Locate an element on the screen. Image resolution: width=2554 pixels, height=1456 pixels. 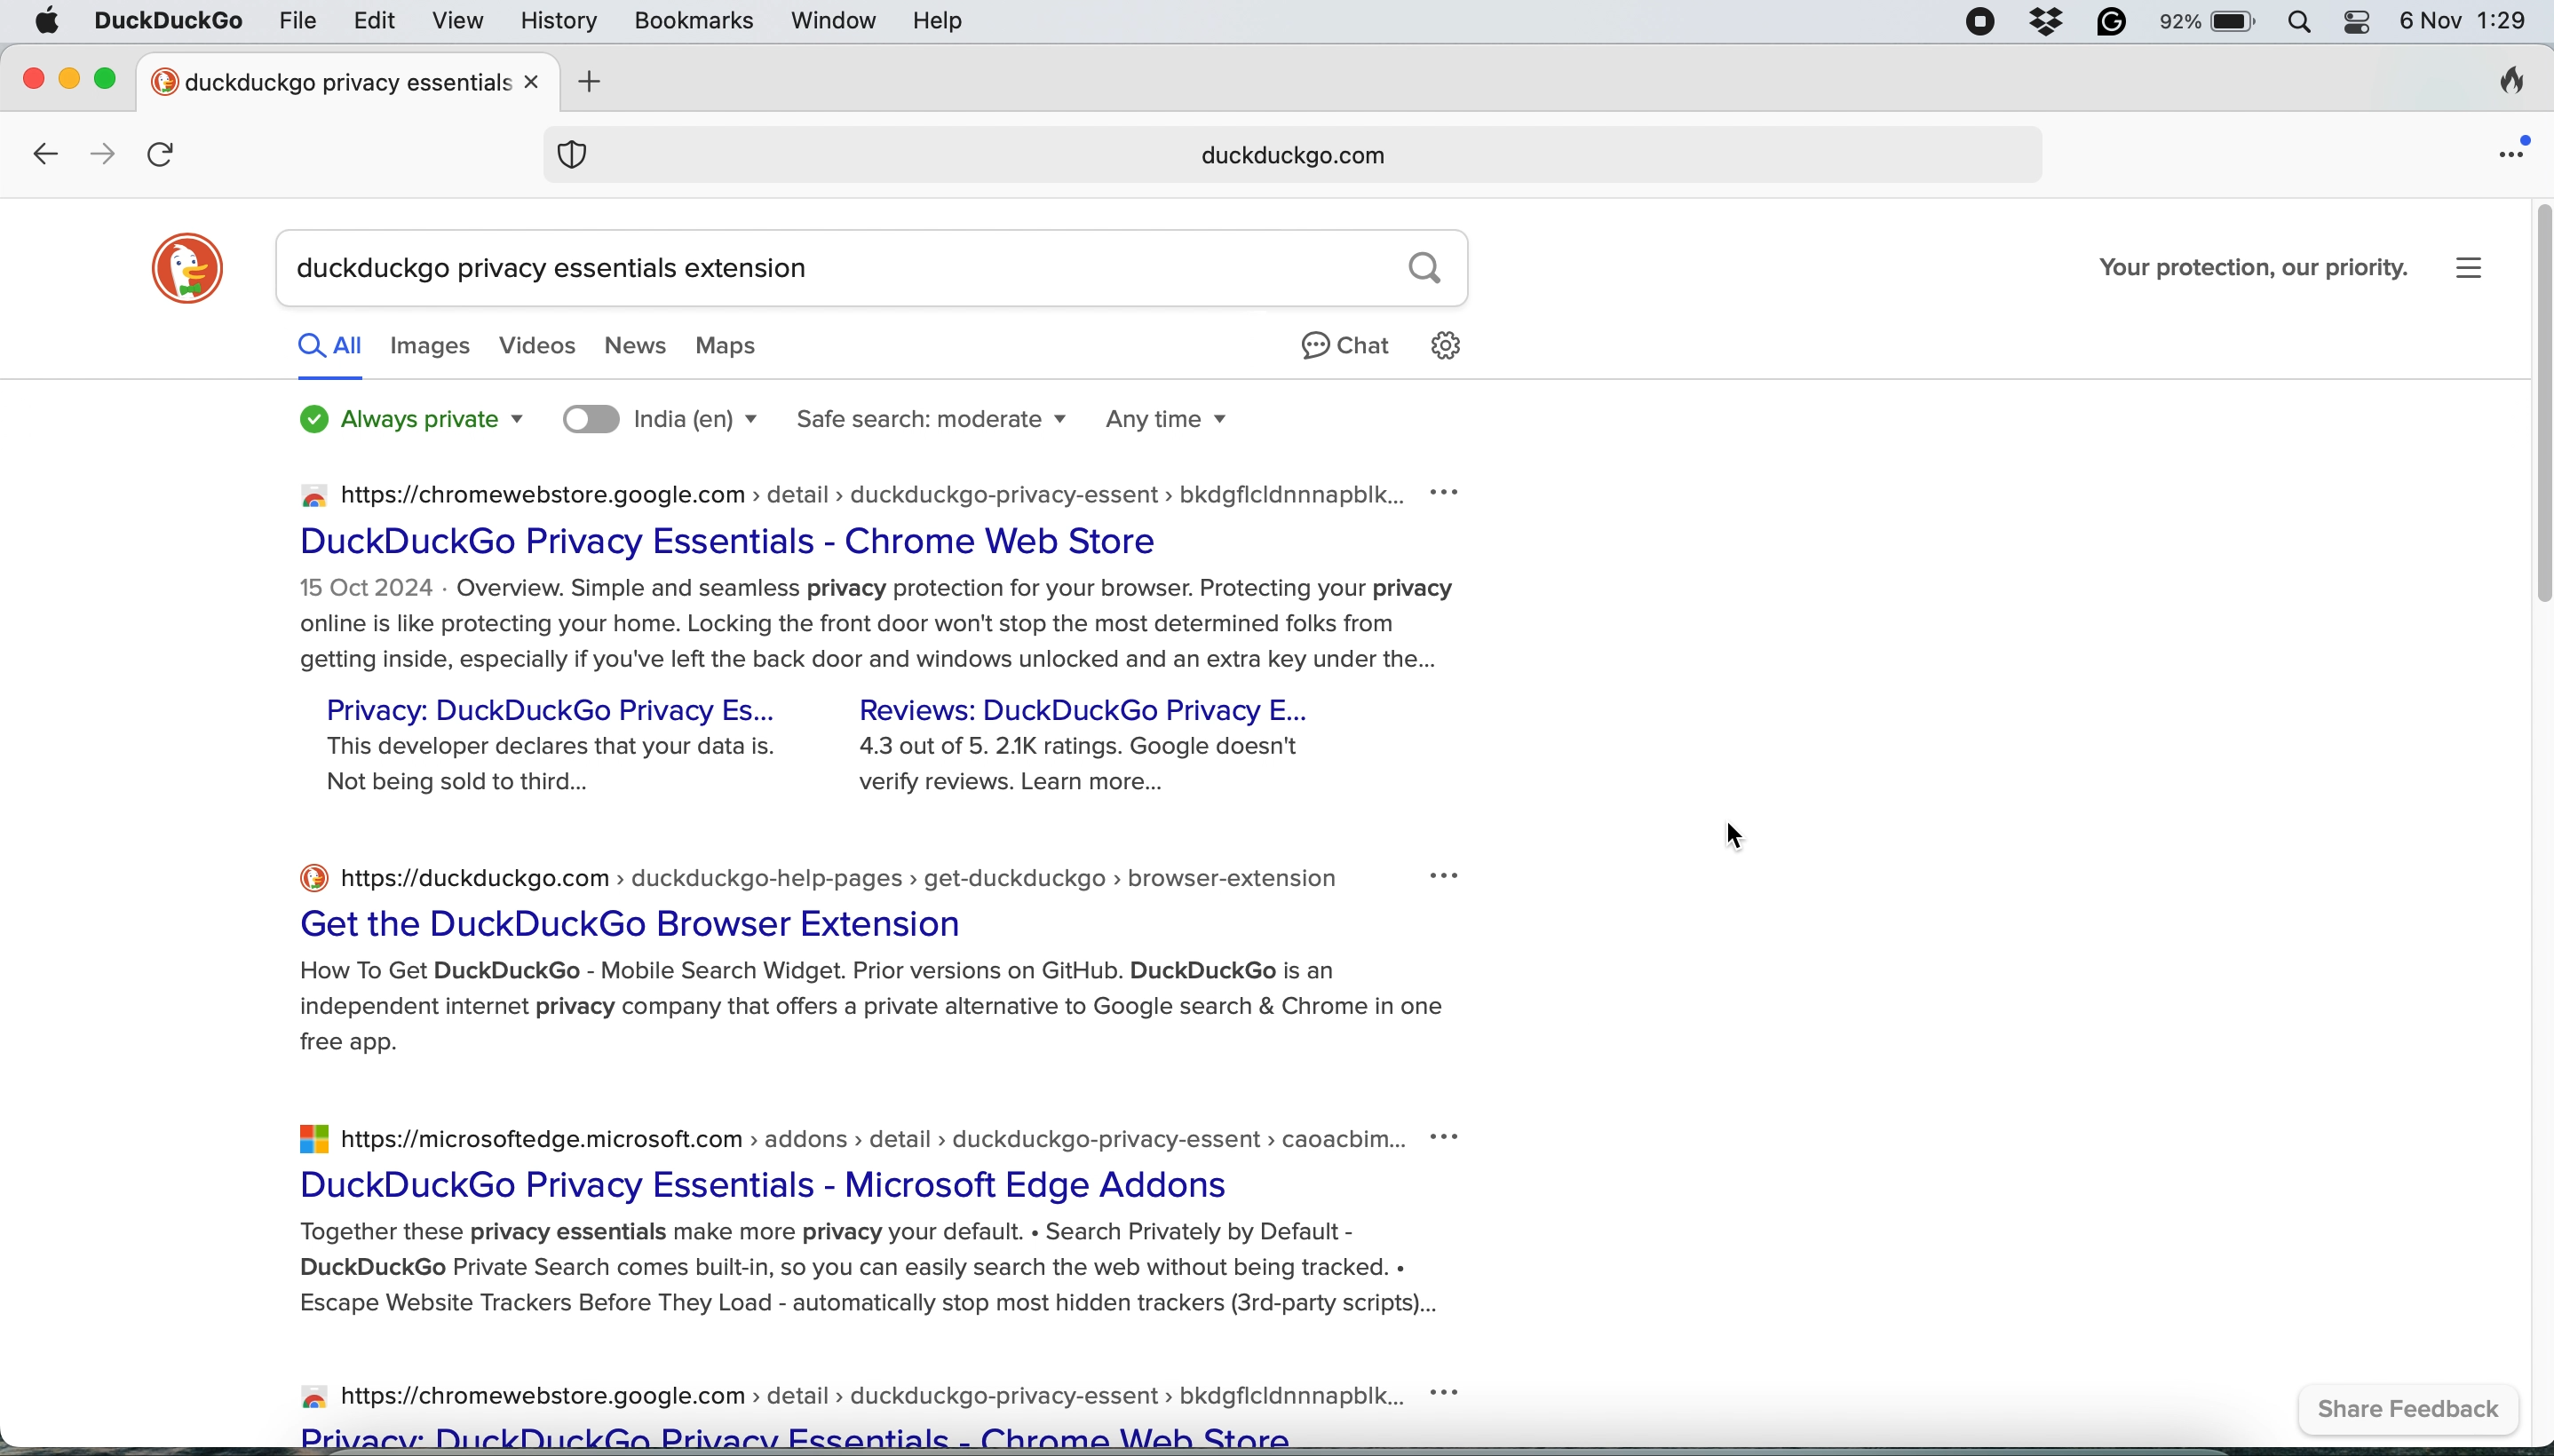
news is located at coordinates (631, 345).